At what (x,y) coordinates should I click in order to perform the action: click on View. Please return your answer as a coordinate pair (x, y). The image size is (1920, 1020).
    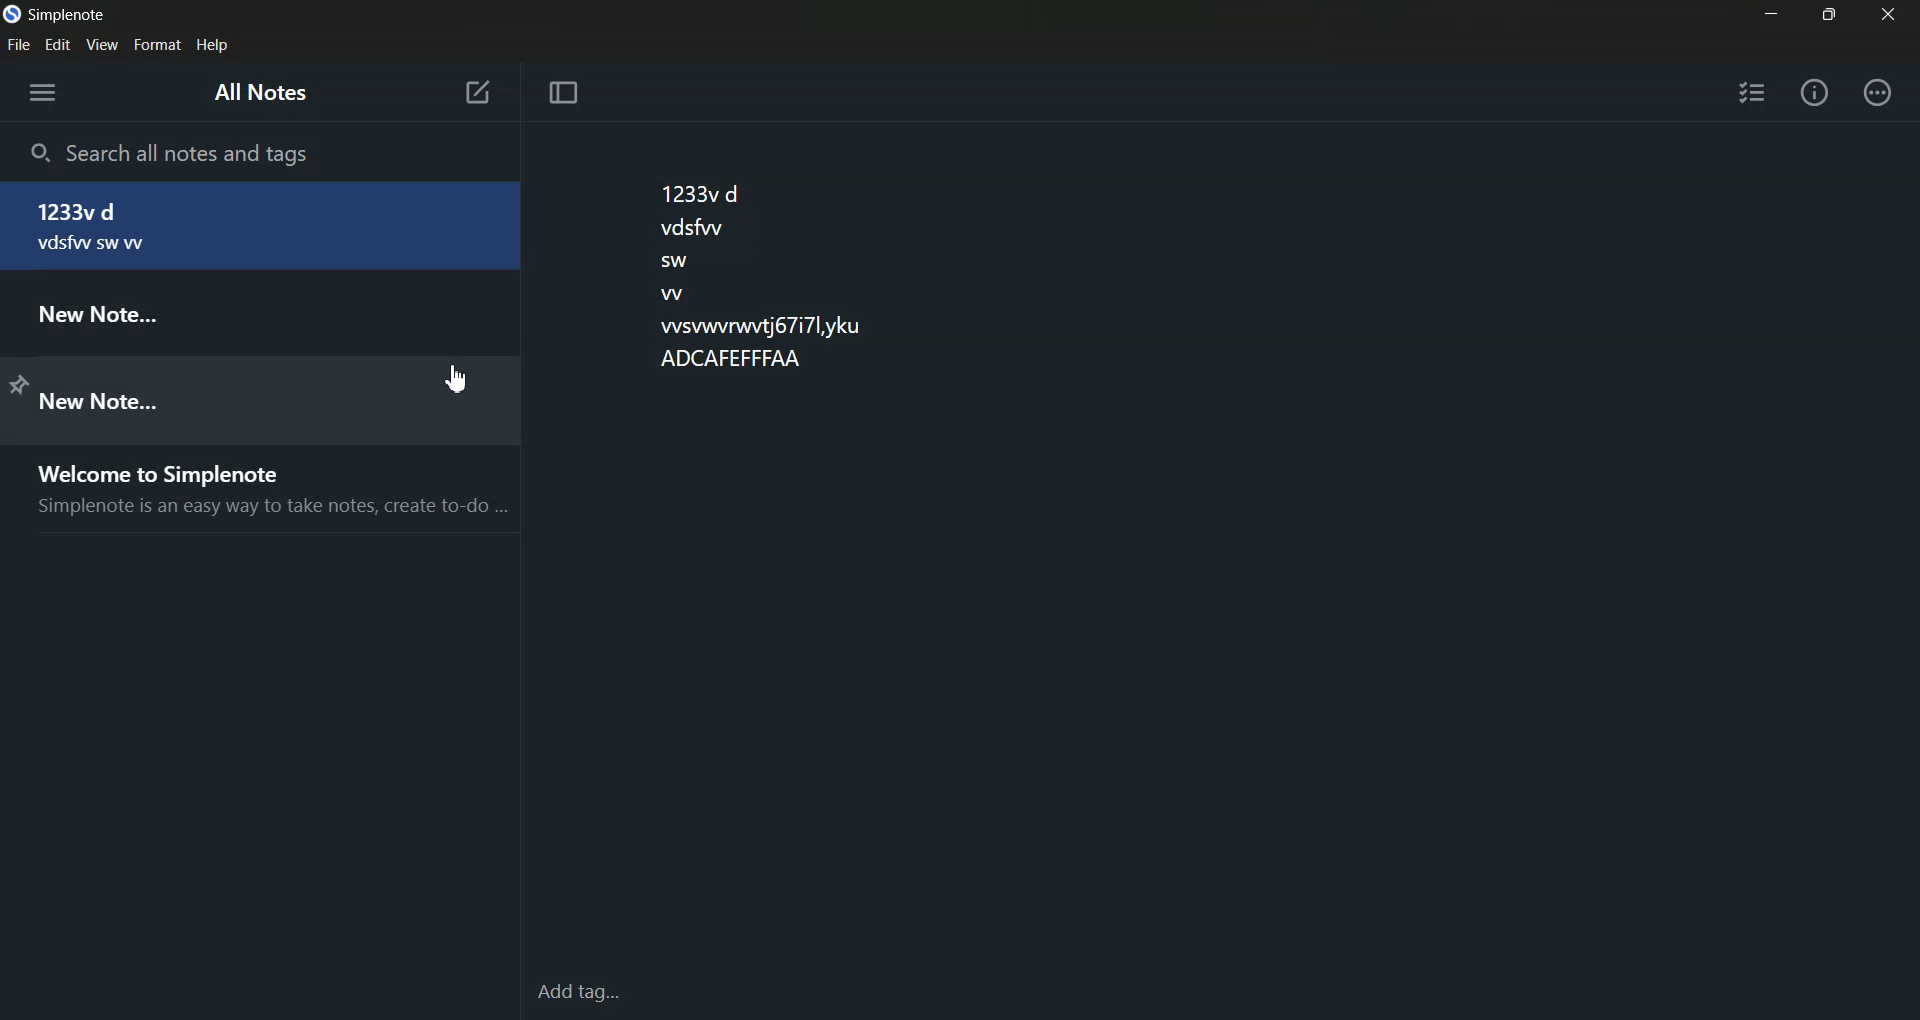
    Looking at the image, I should click on (102, 44).